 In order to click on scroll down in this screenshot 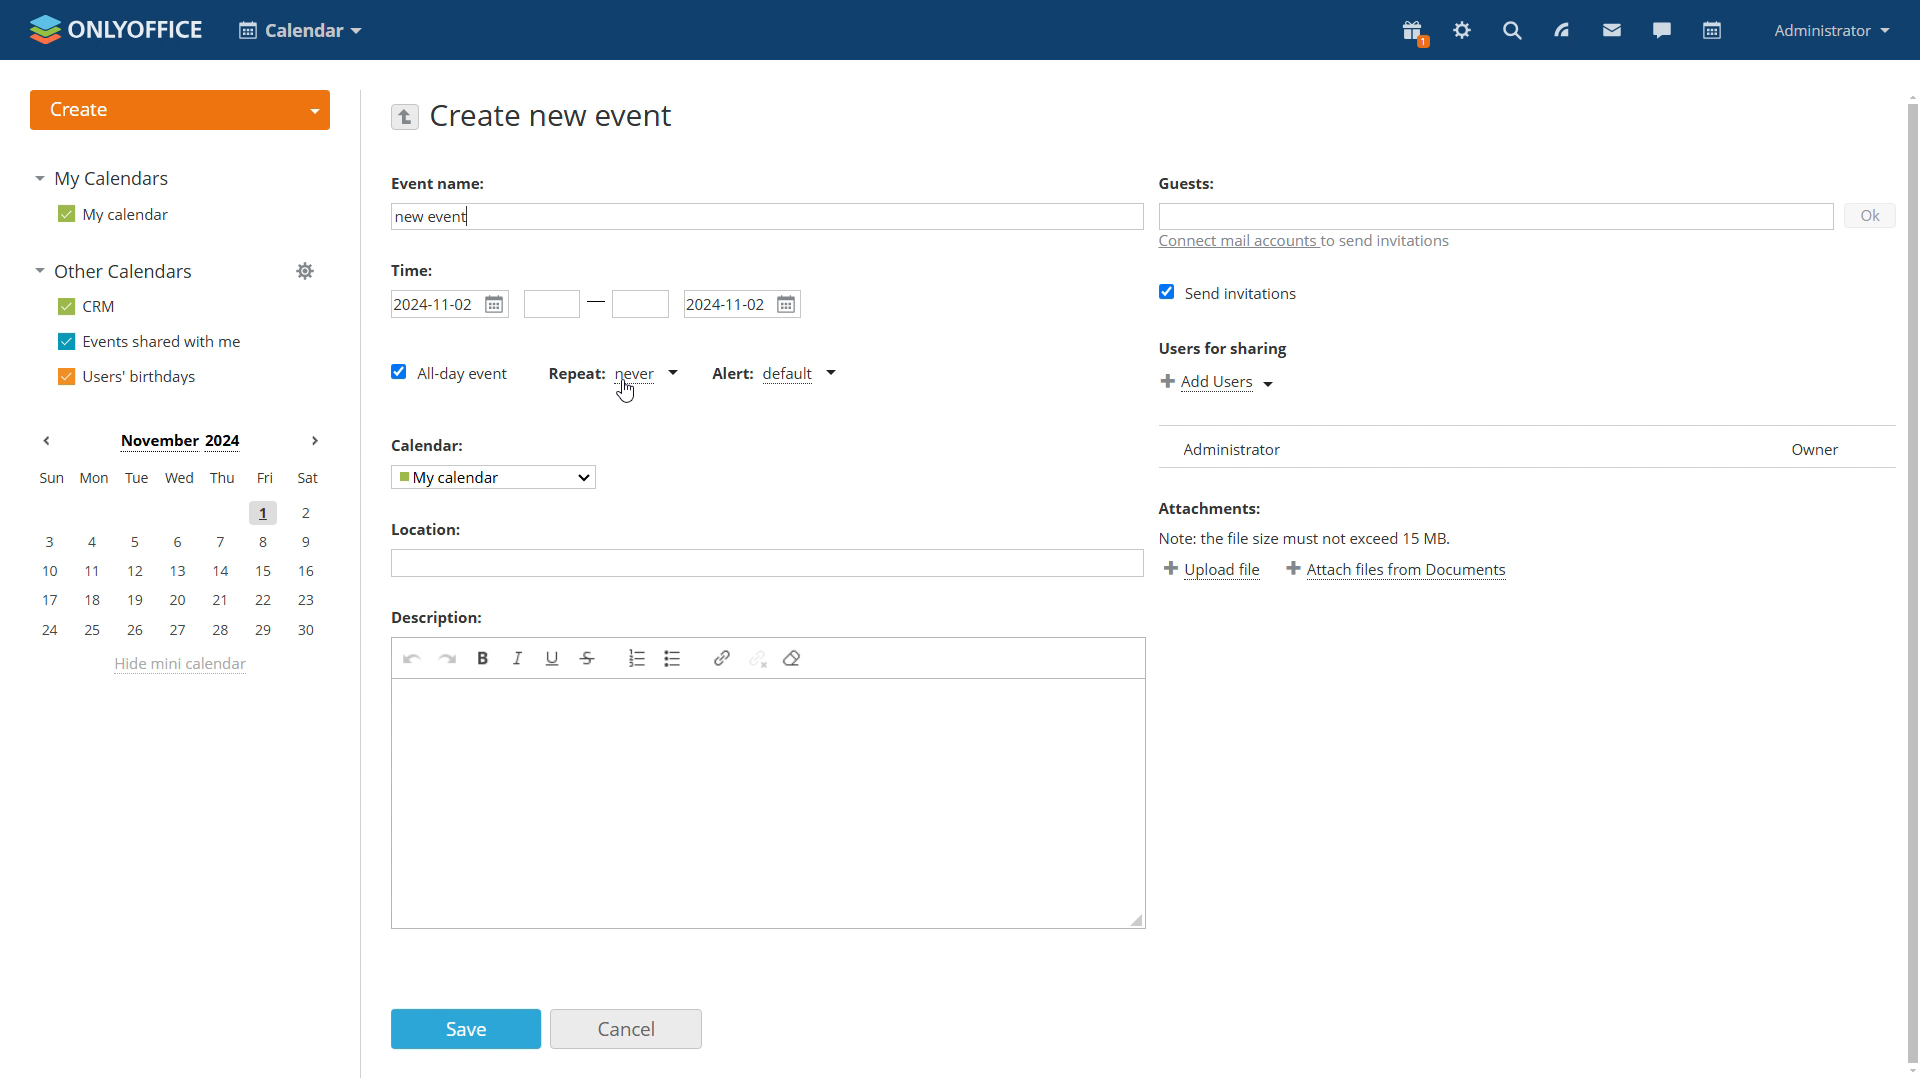, I will do `click(1908, 1072)`.